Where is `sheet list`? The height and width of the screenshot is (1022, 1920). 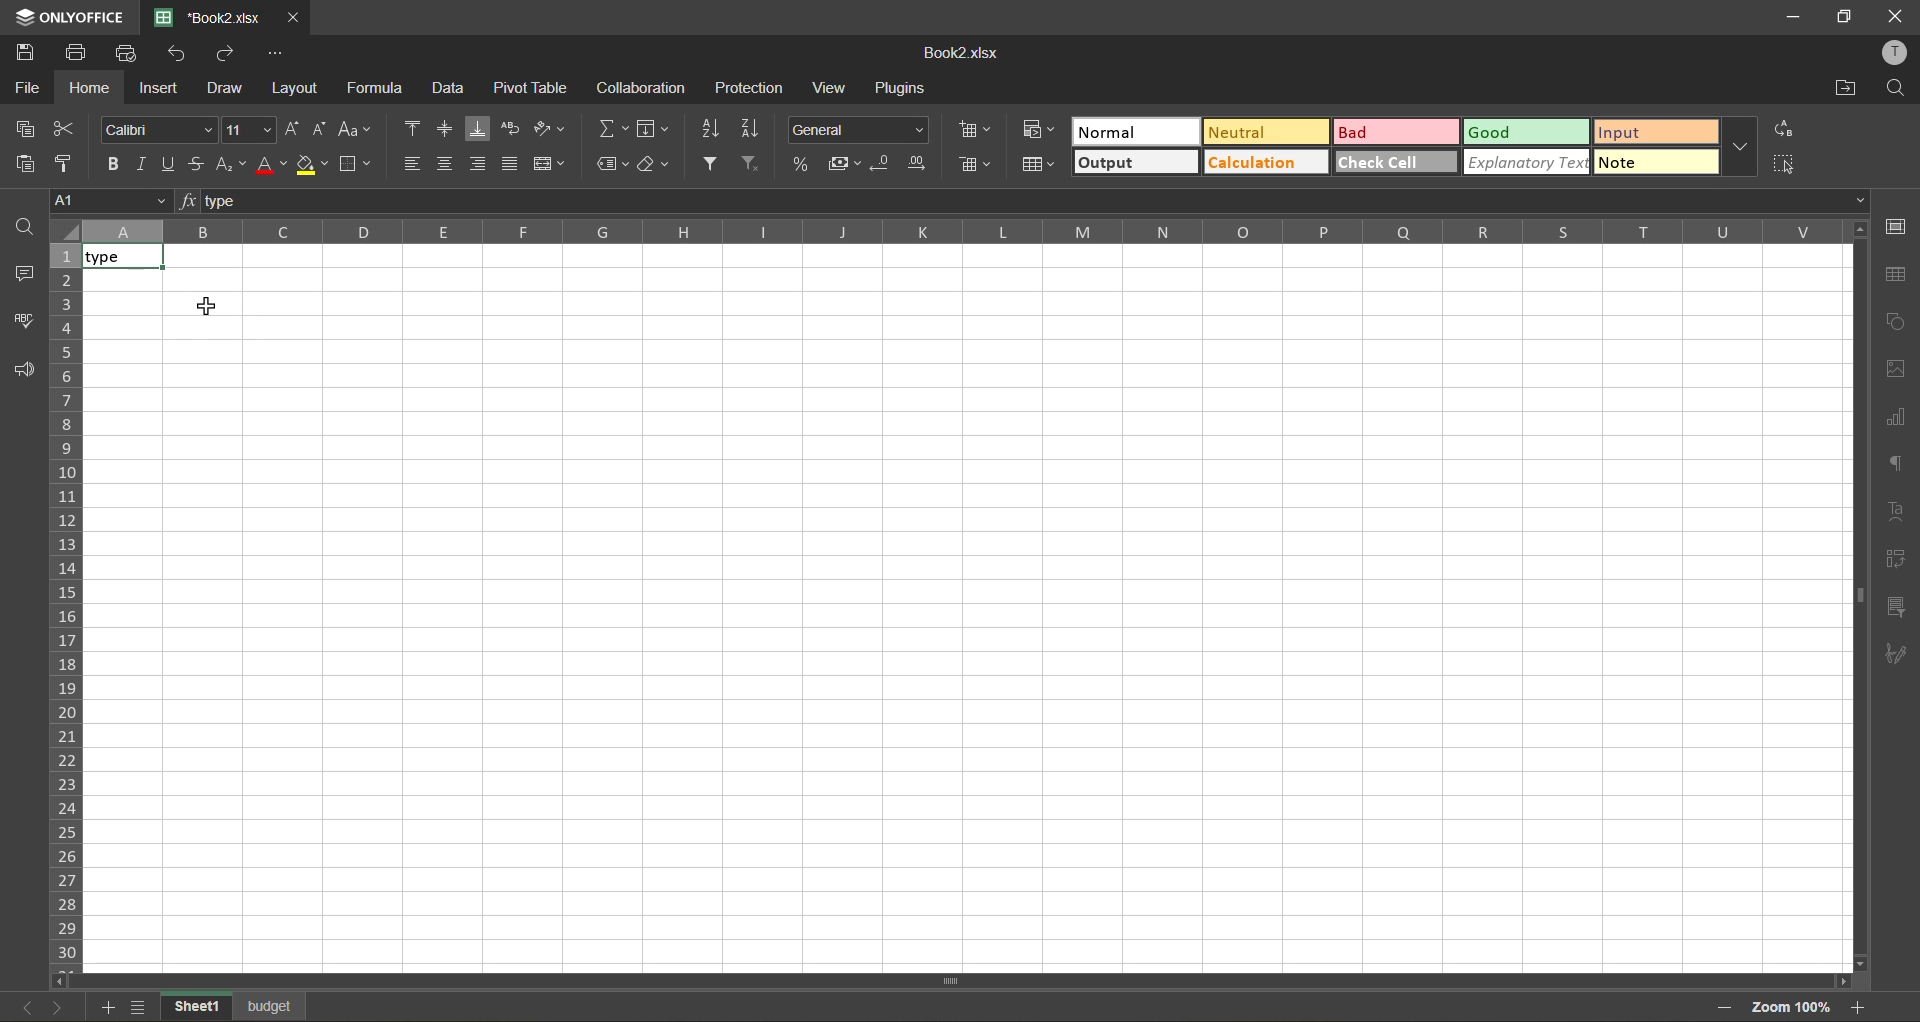
sheet list is located at coordinates (139, 1005).